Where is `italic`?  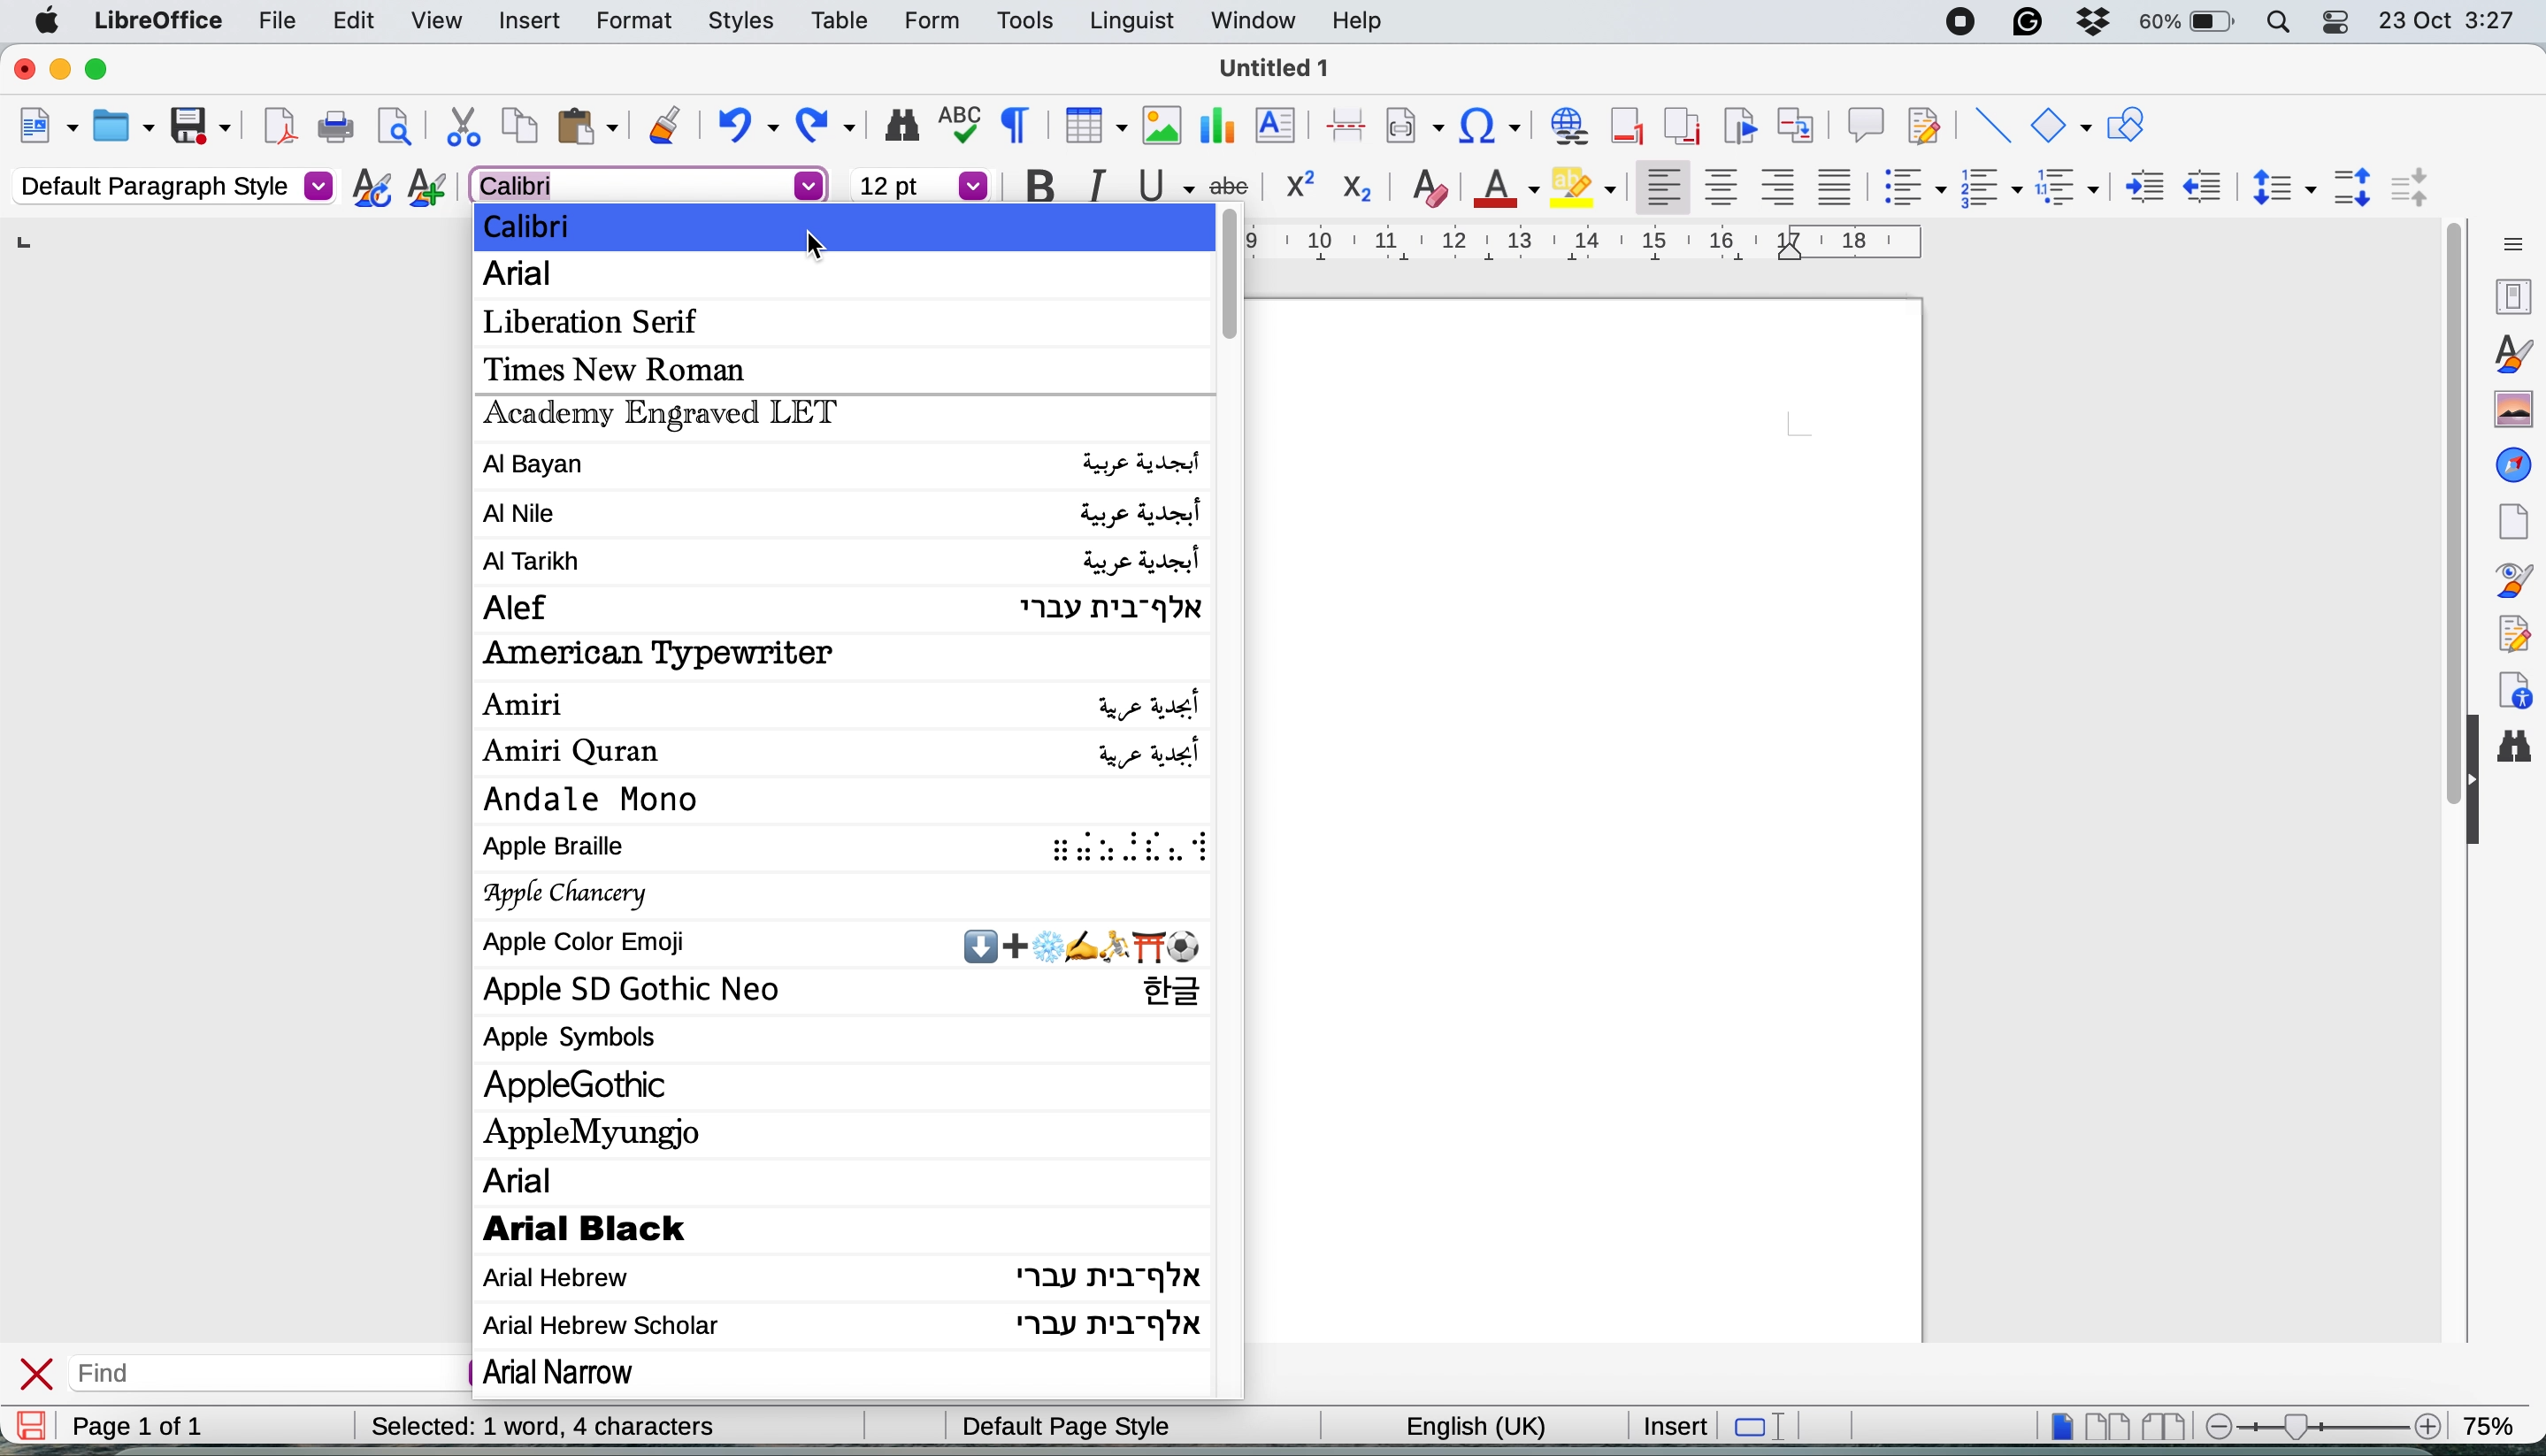 italic is located at coordinates (1094, 187).